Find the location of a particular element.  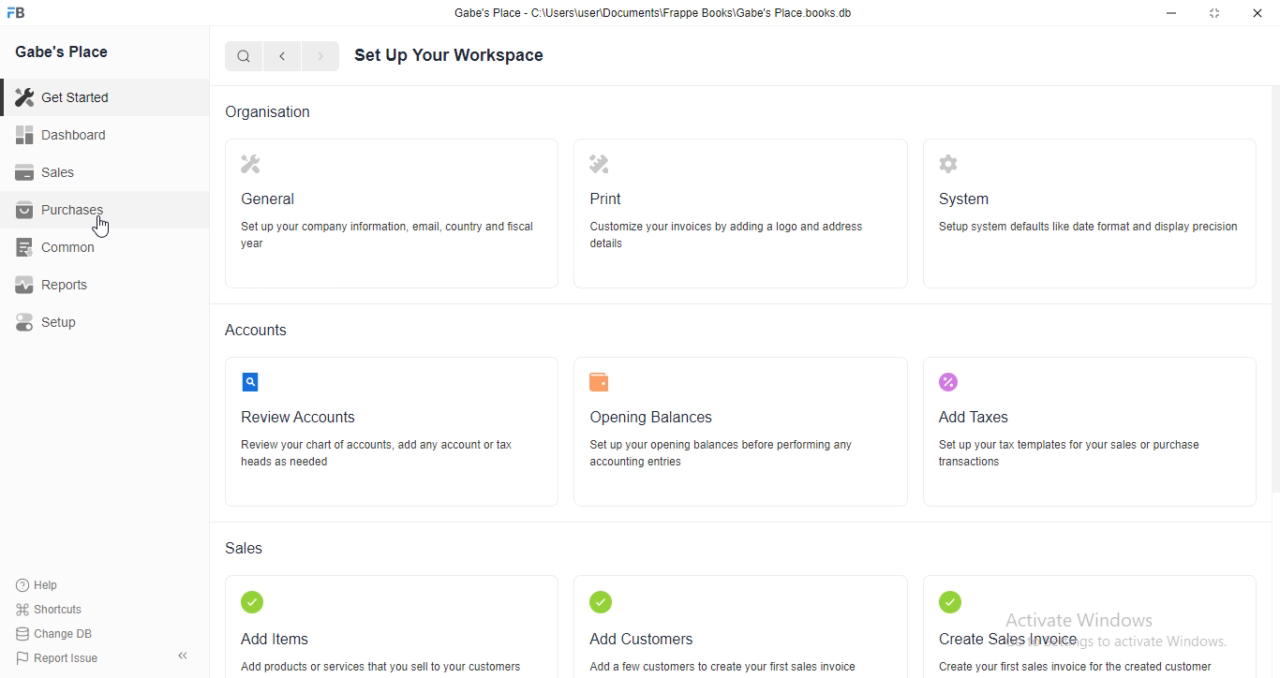

‘Set up your opening balances before performing any
accounting entries is located at coordinates (725, 456).